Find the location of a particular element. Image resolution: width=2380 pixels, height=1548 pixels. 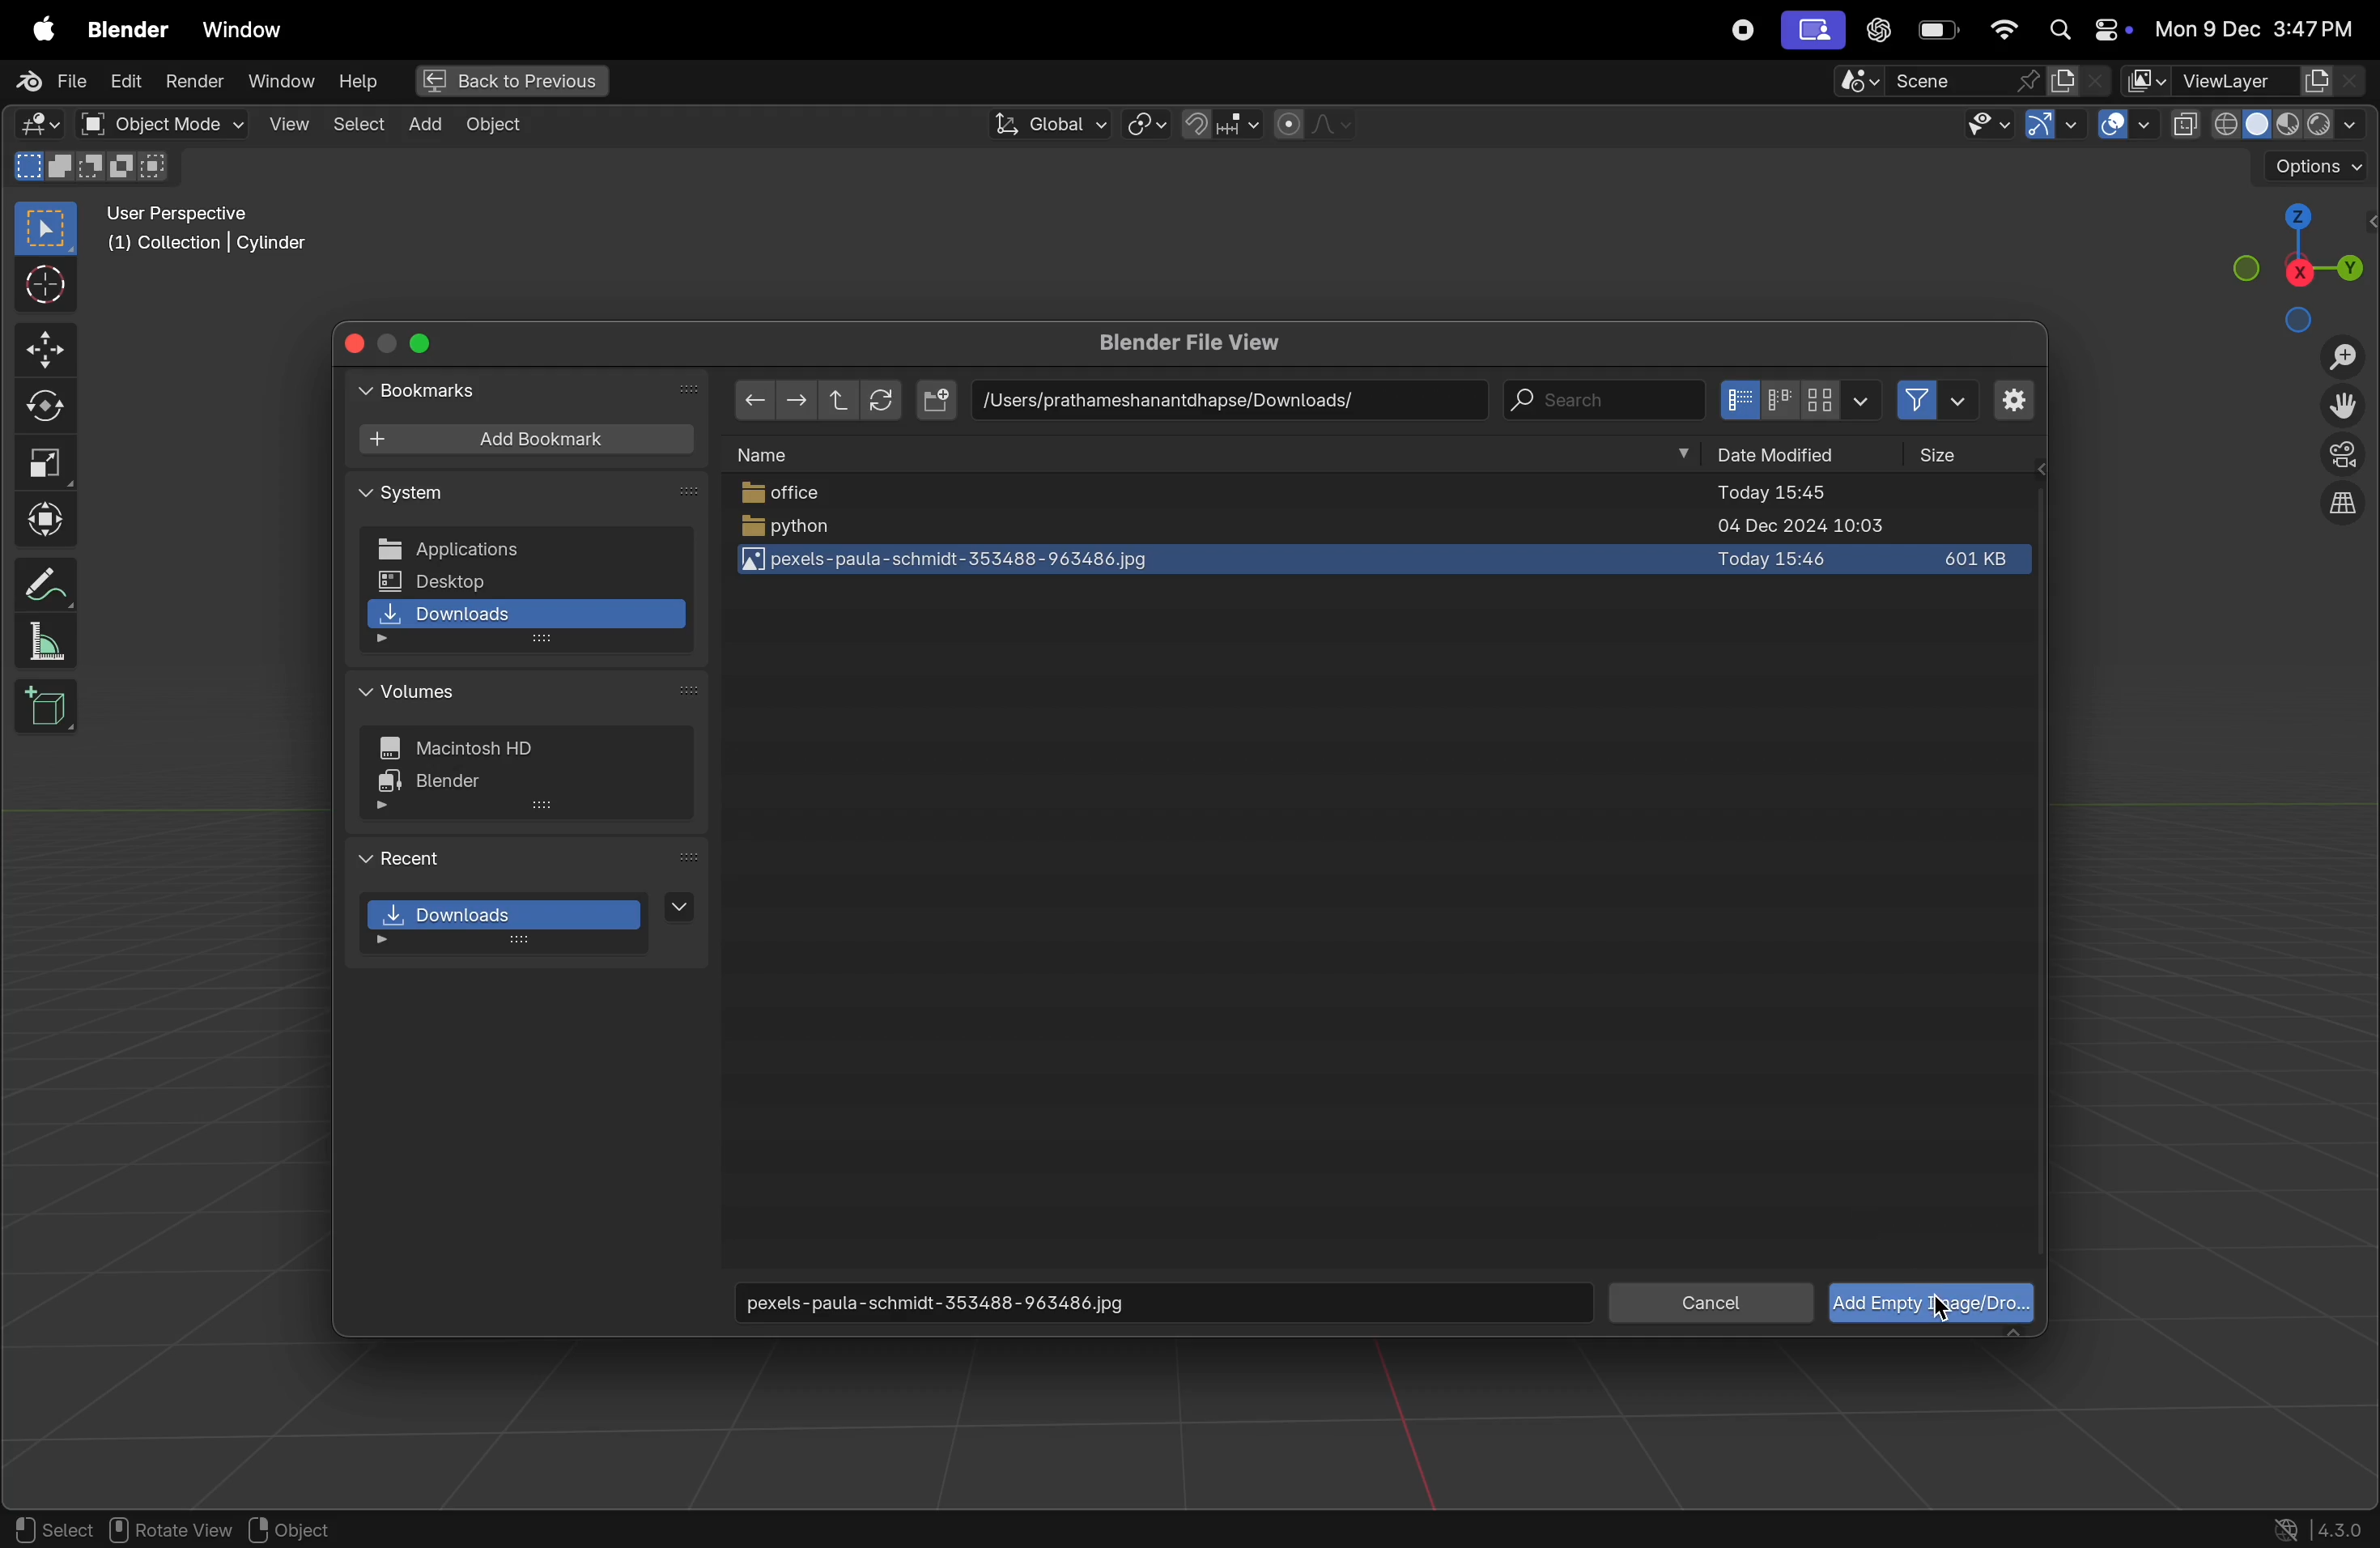

score is located at coordinates (1937, 80).